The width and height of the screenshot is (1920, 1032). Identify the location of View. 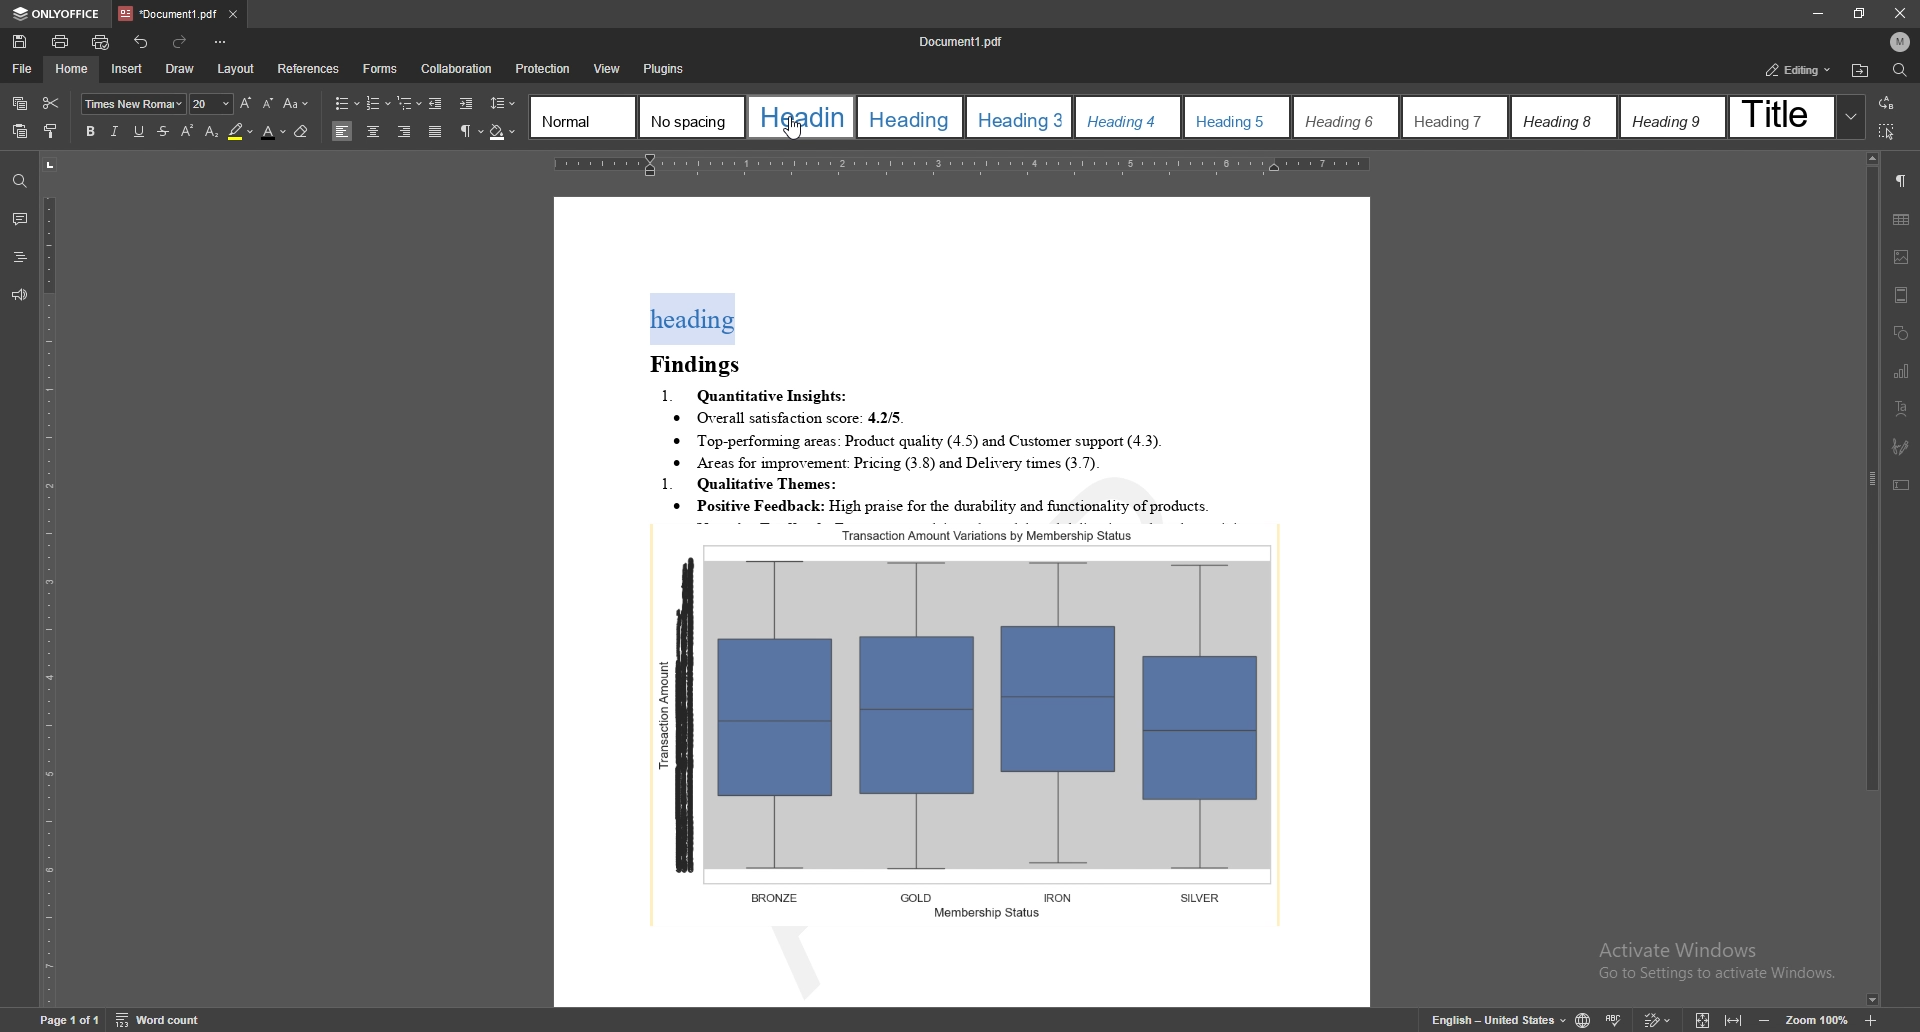
(603, 68).